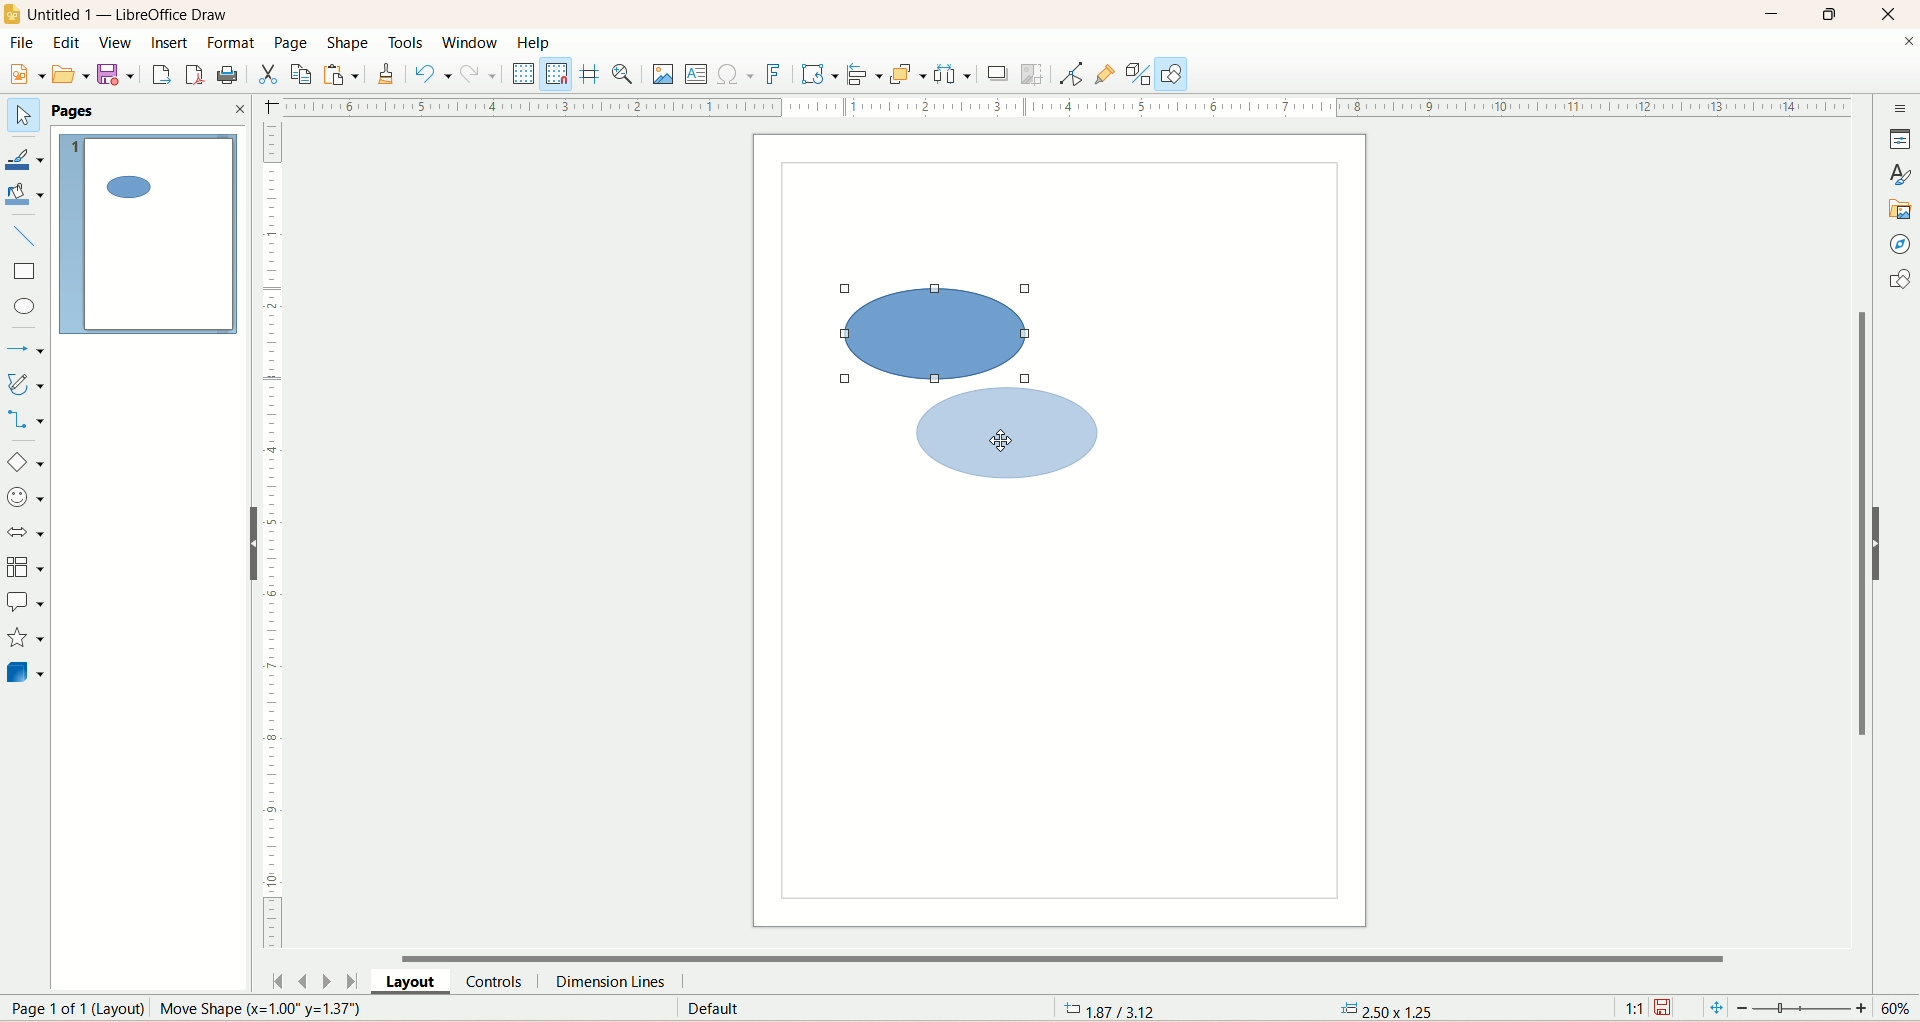 The image size is (1920, 1022). What do you see at coordinates (1856, 535) in the screenshot?
I see `vertical scroll bar` at bounding box center [1856, 535].